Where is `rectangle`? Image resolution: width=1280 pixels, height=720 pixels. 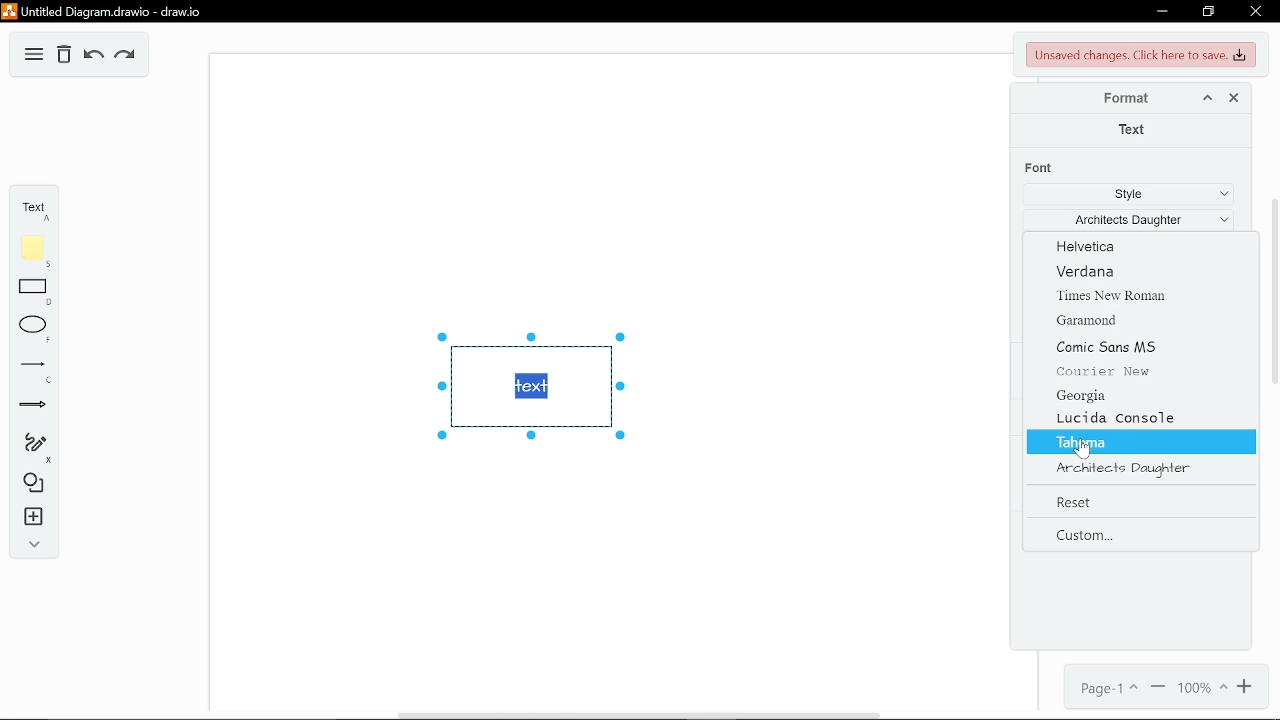 rectangle is located at coordinates (28, 292).